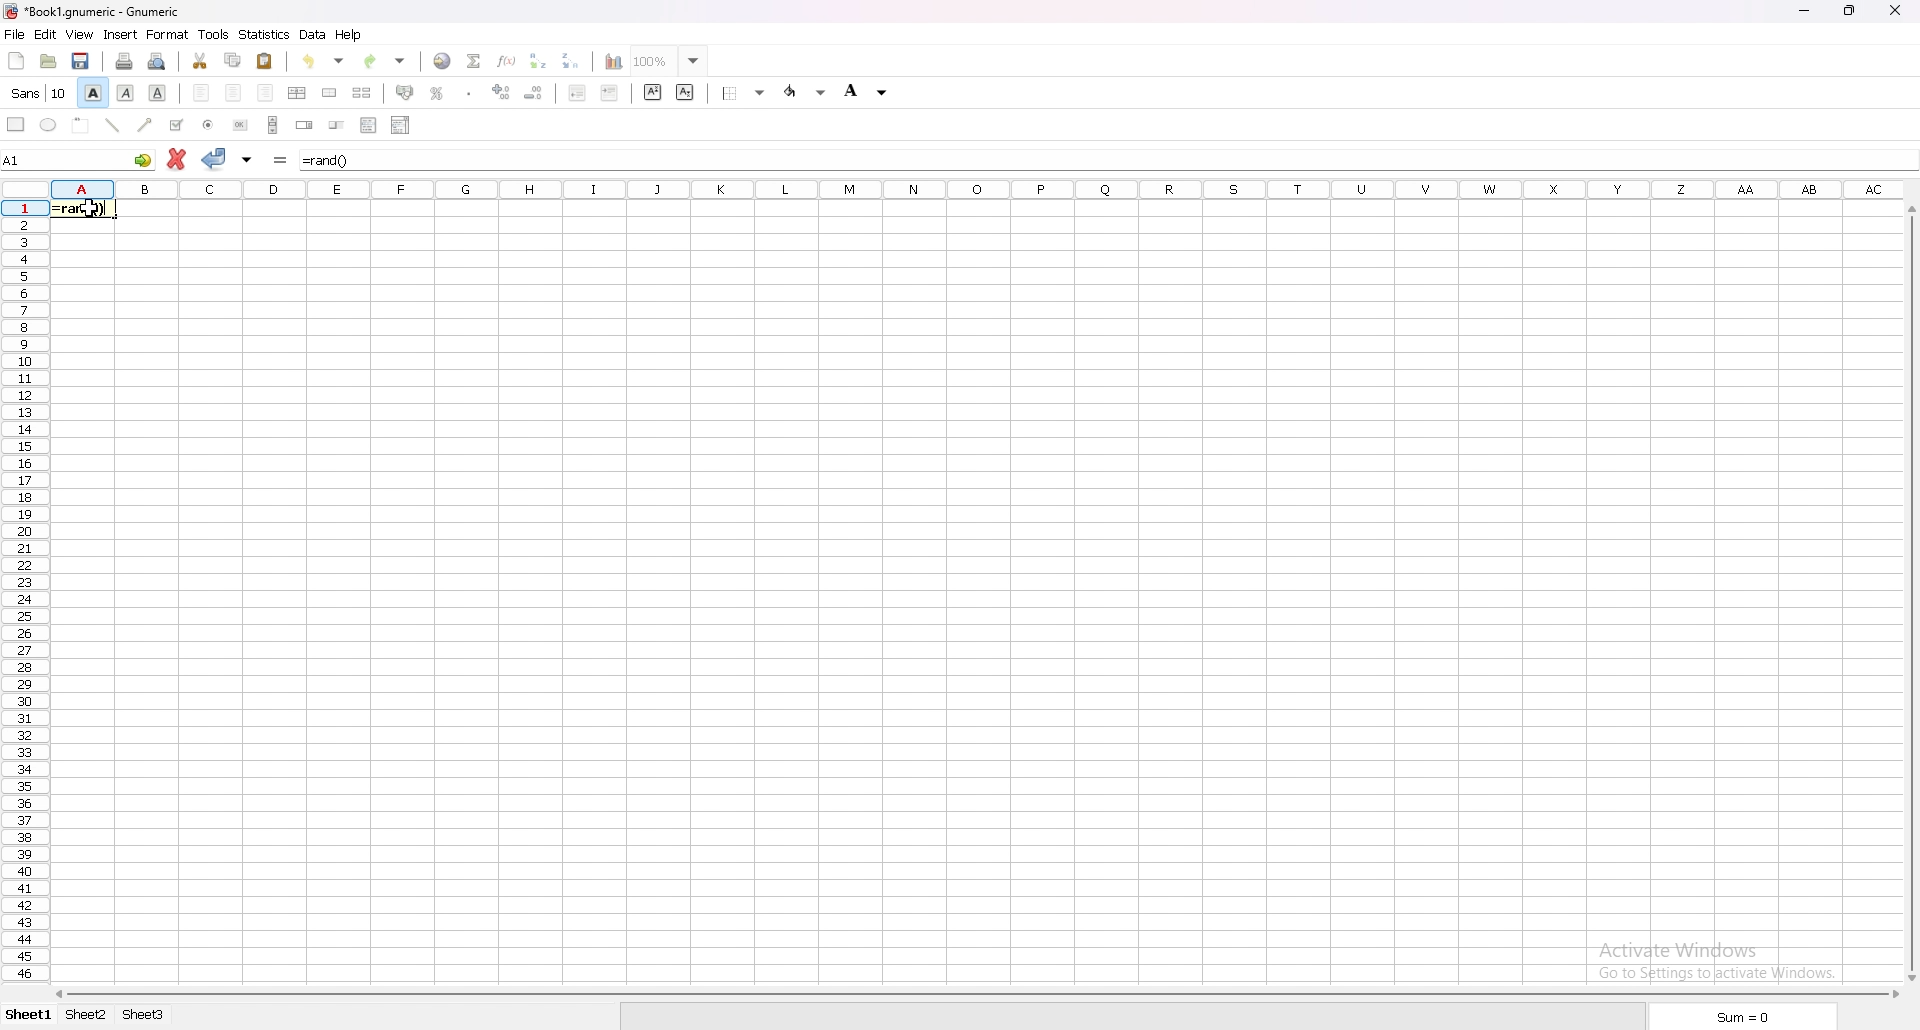 This screenshot has width=1920, height=1030. What do you see at coordinates (80, 125) in the screenshot?
I see `frame` at bounding box center [80, 125].